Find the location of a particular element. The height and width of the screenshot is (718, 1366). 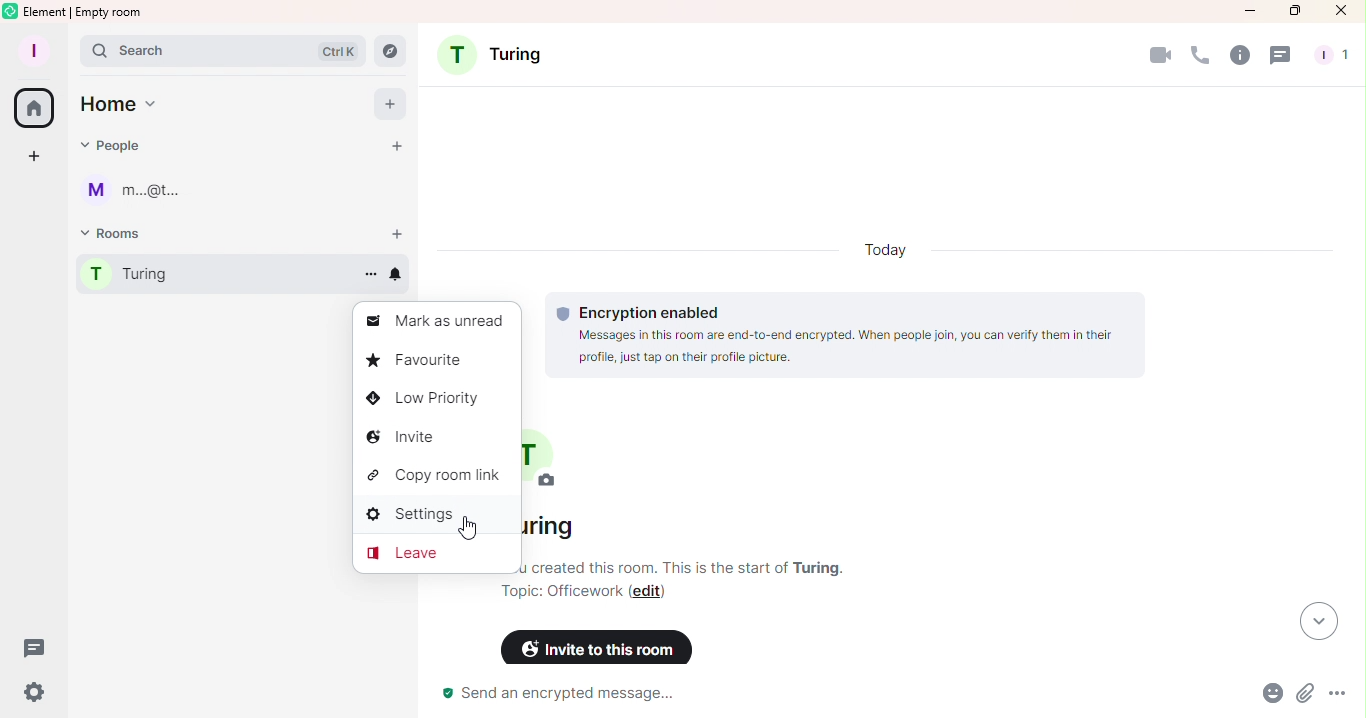

Cursor is located at coordinates (476, 527).